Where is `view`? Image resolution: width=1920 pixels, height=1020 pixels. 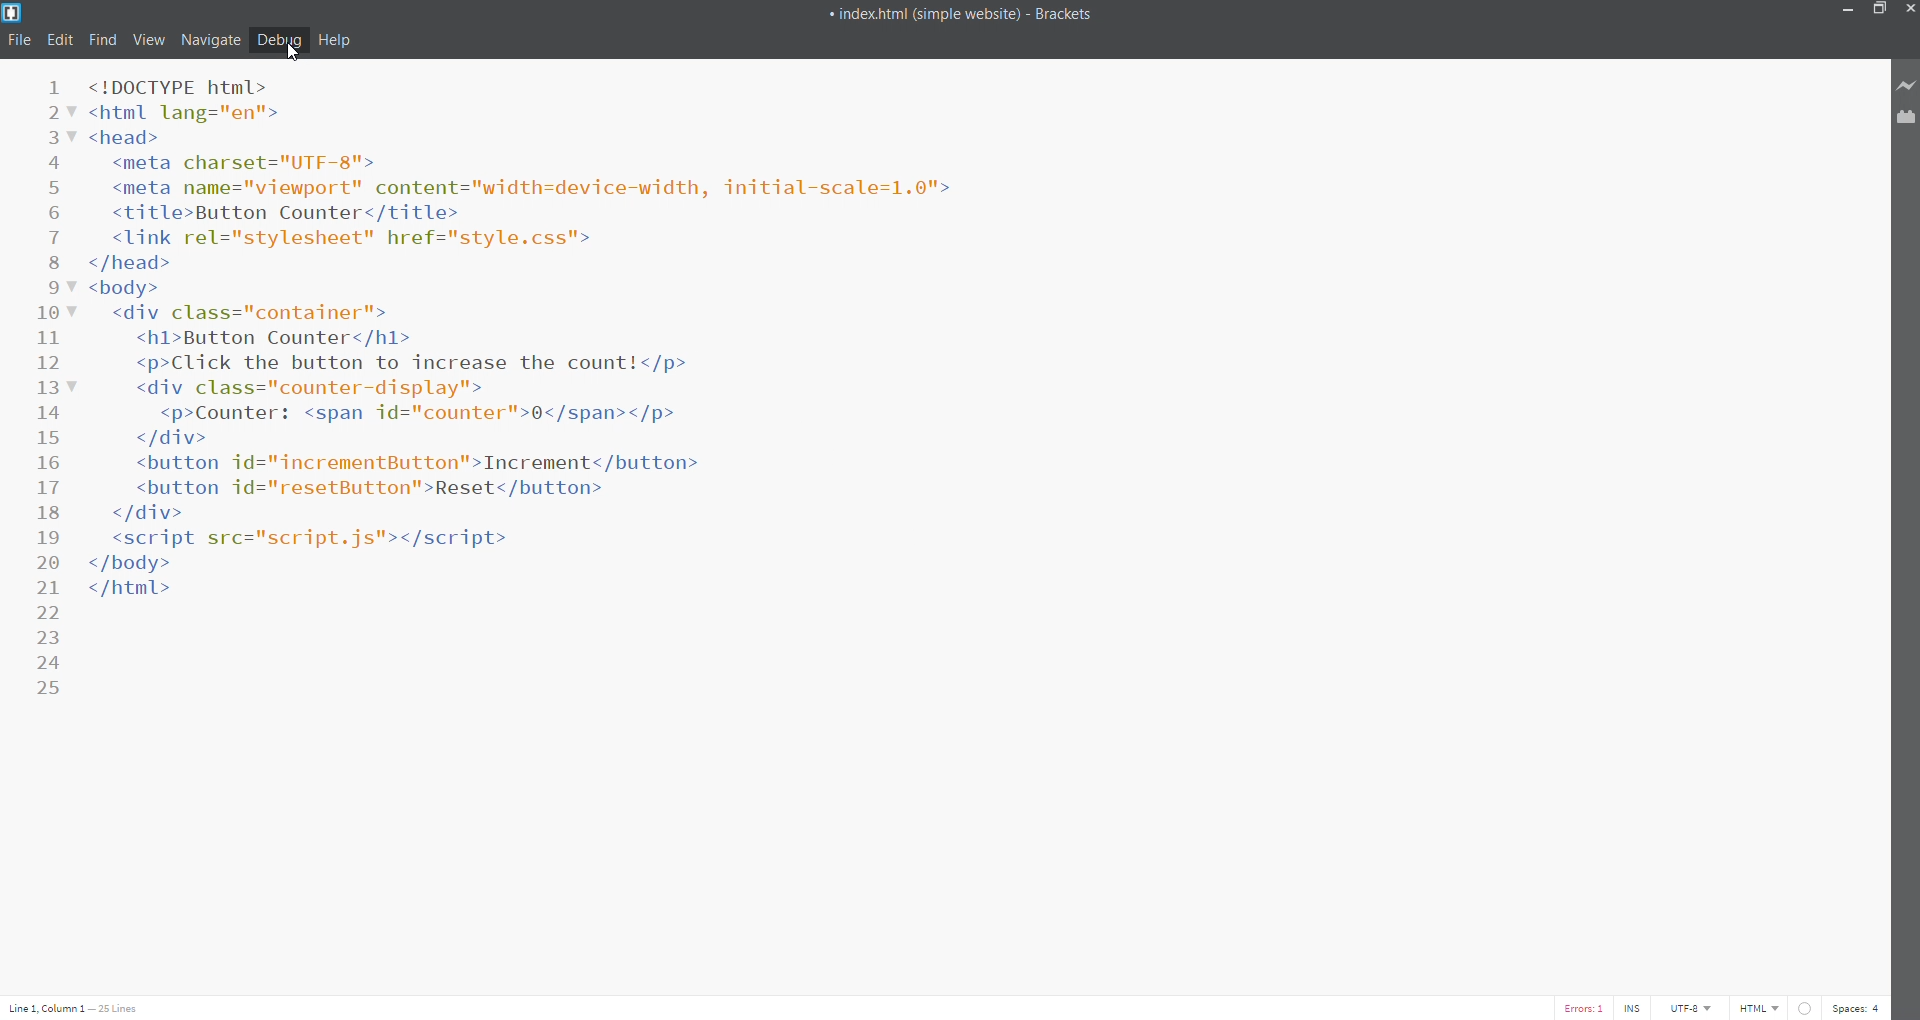 view is located at coordinates (152, 40).